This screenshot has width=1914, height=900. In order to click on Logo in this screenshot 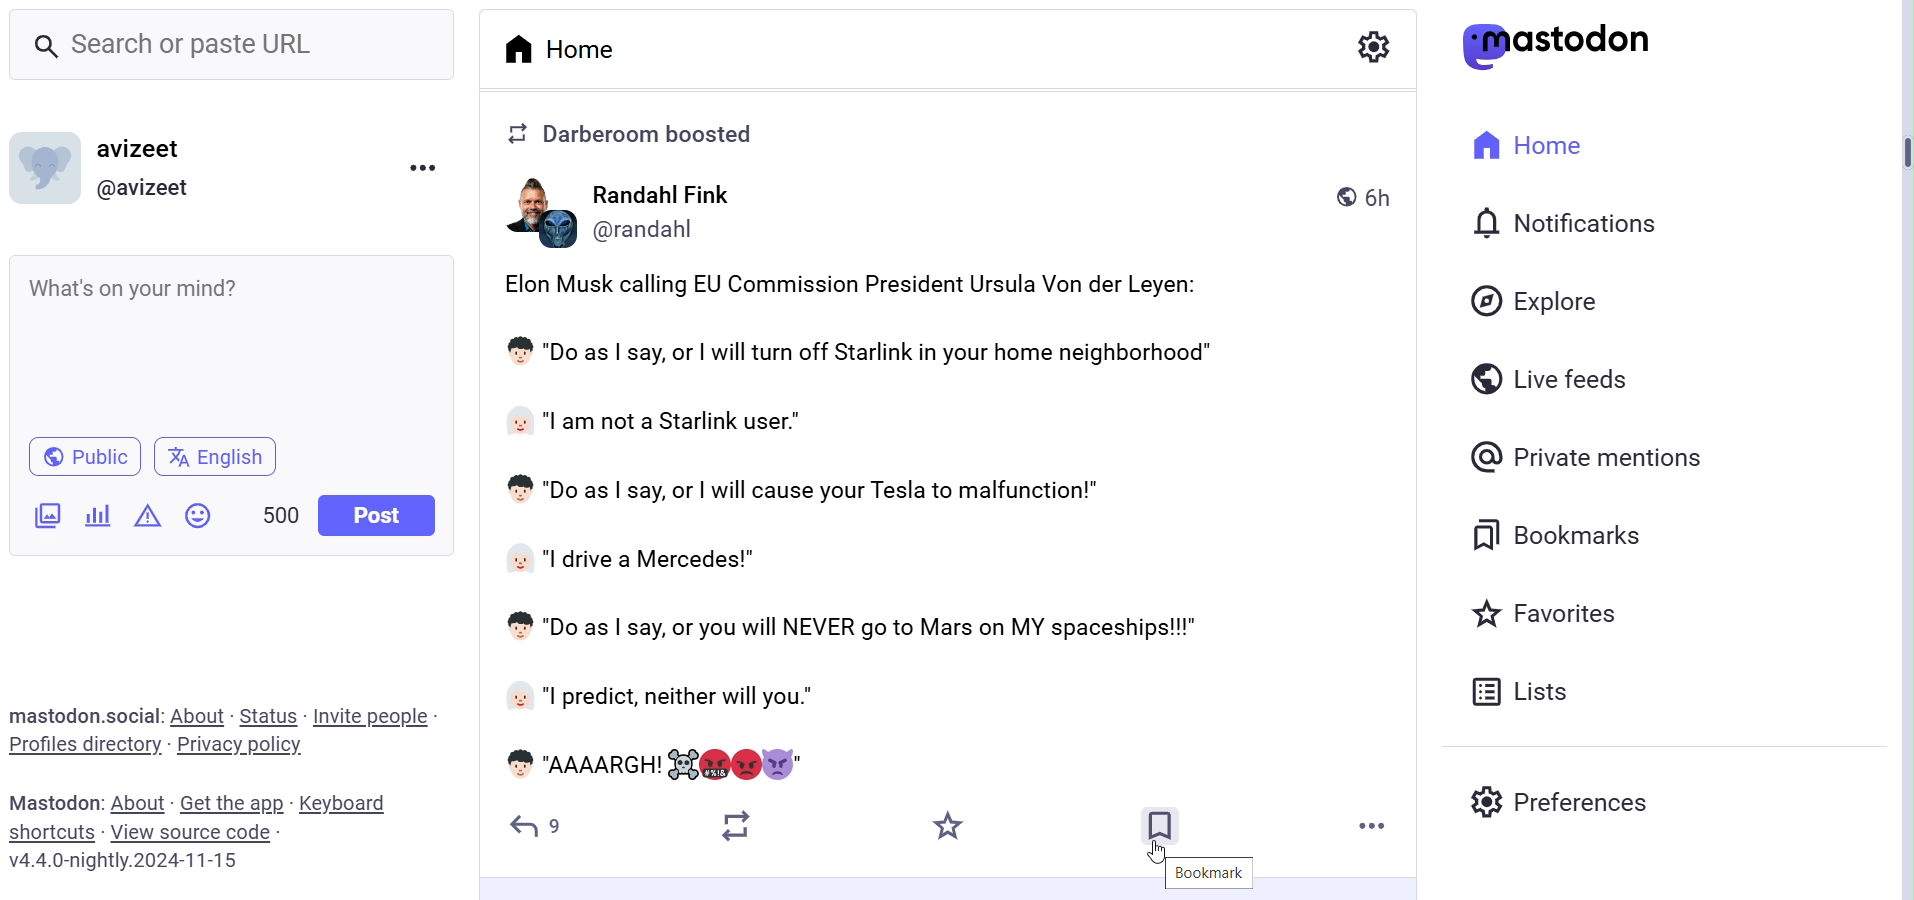, I will do `click(1565, 44)`.